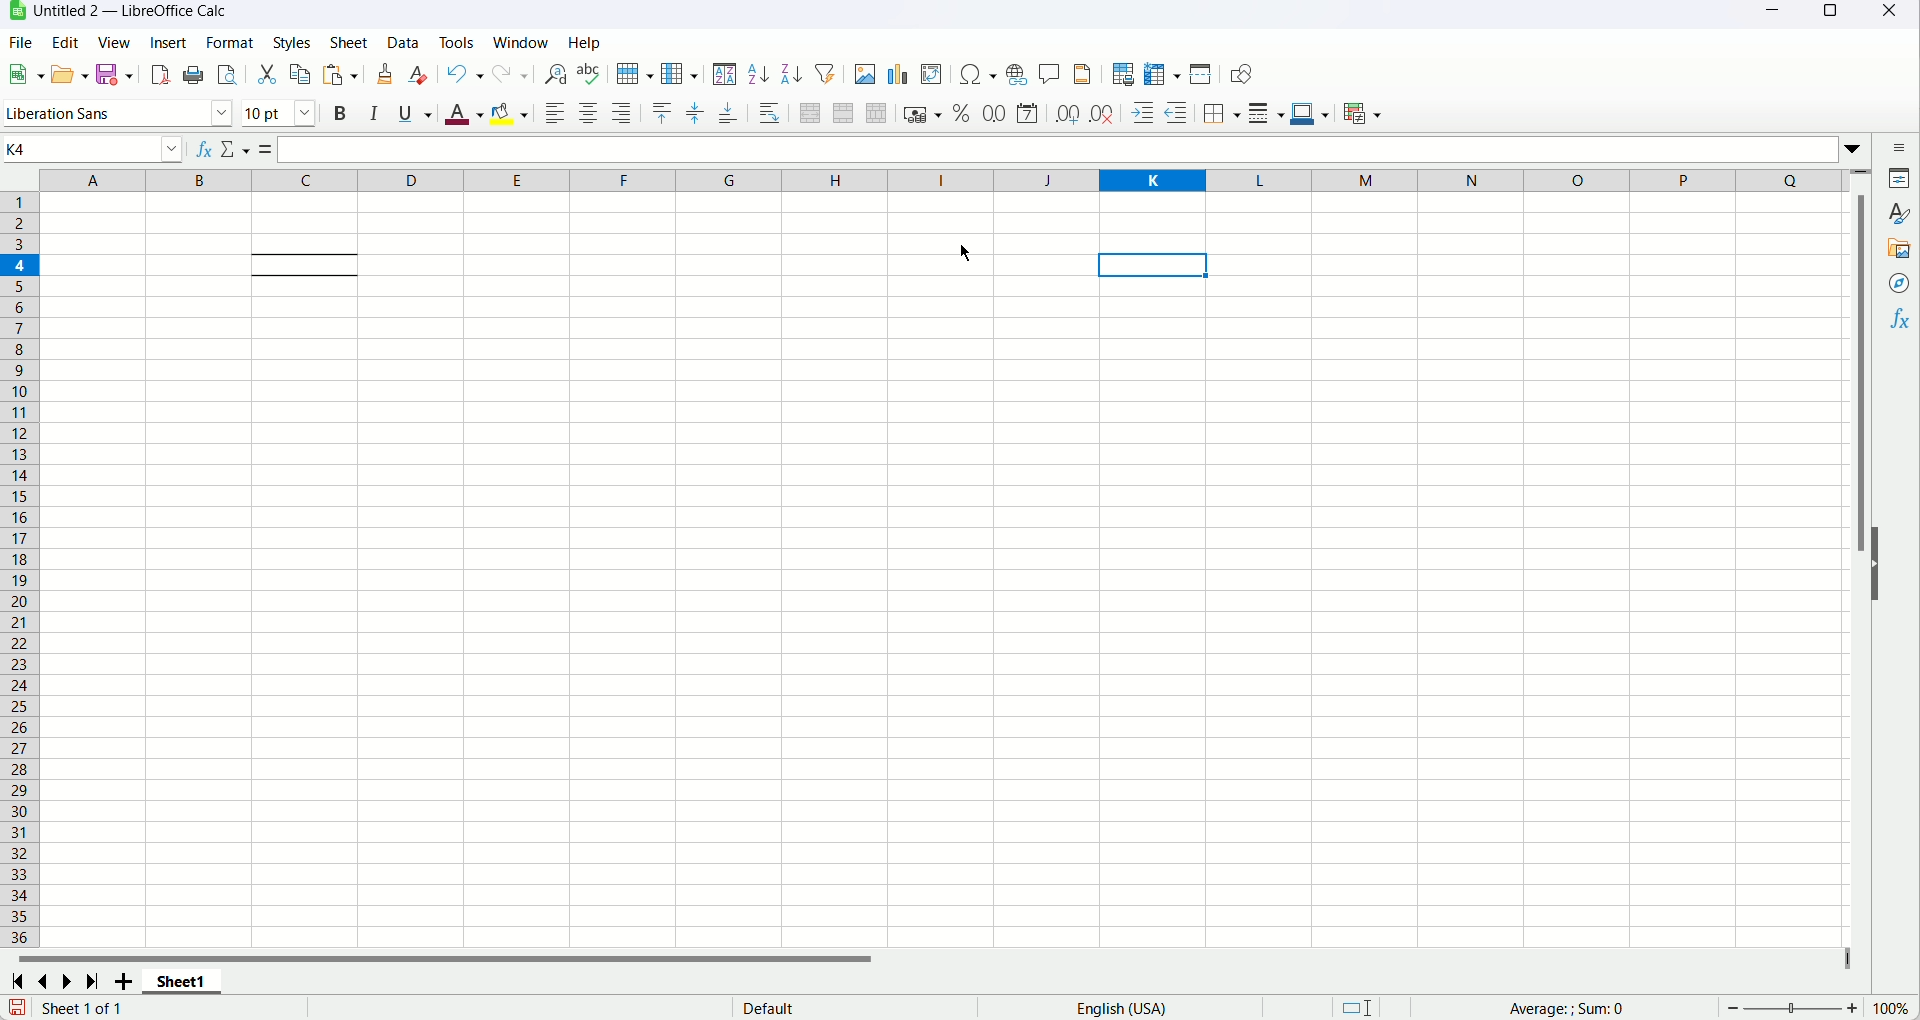 The height and width of the screenshot is (1020, 1920). What do you see at coordinates (1162, 74) in the screenshot?
I see `Freeze rows and column` at bounding box center [1162, 74].